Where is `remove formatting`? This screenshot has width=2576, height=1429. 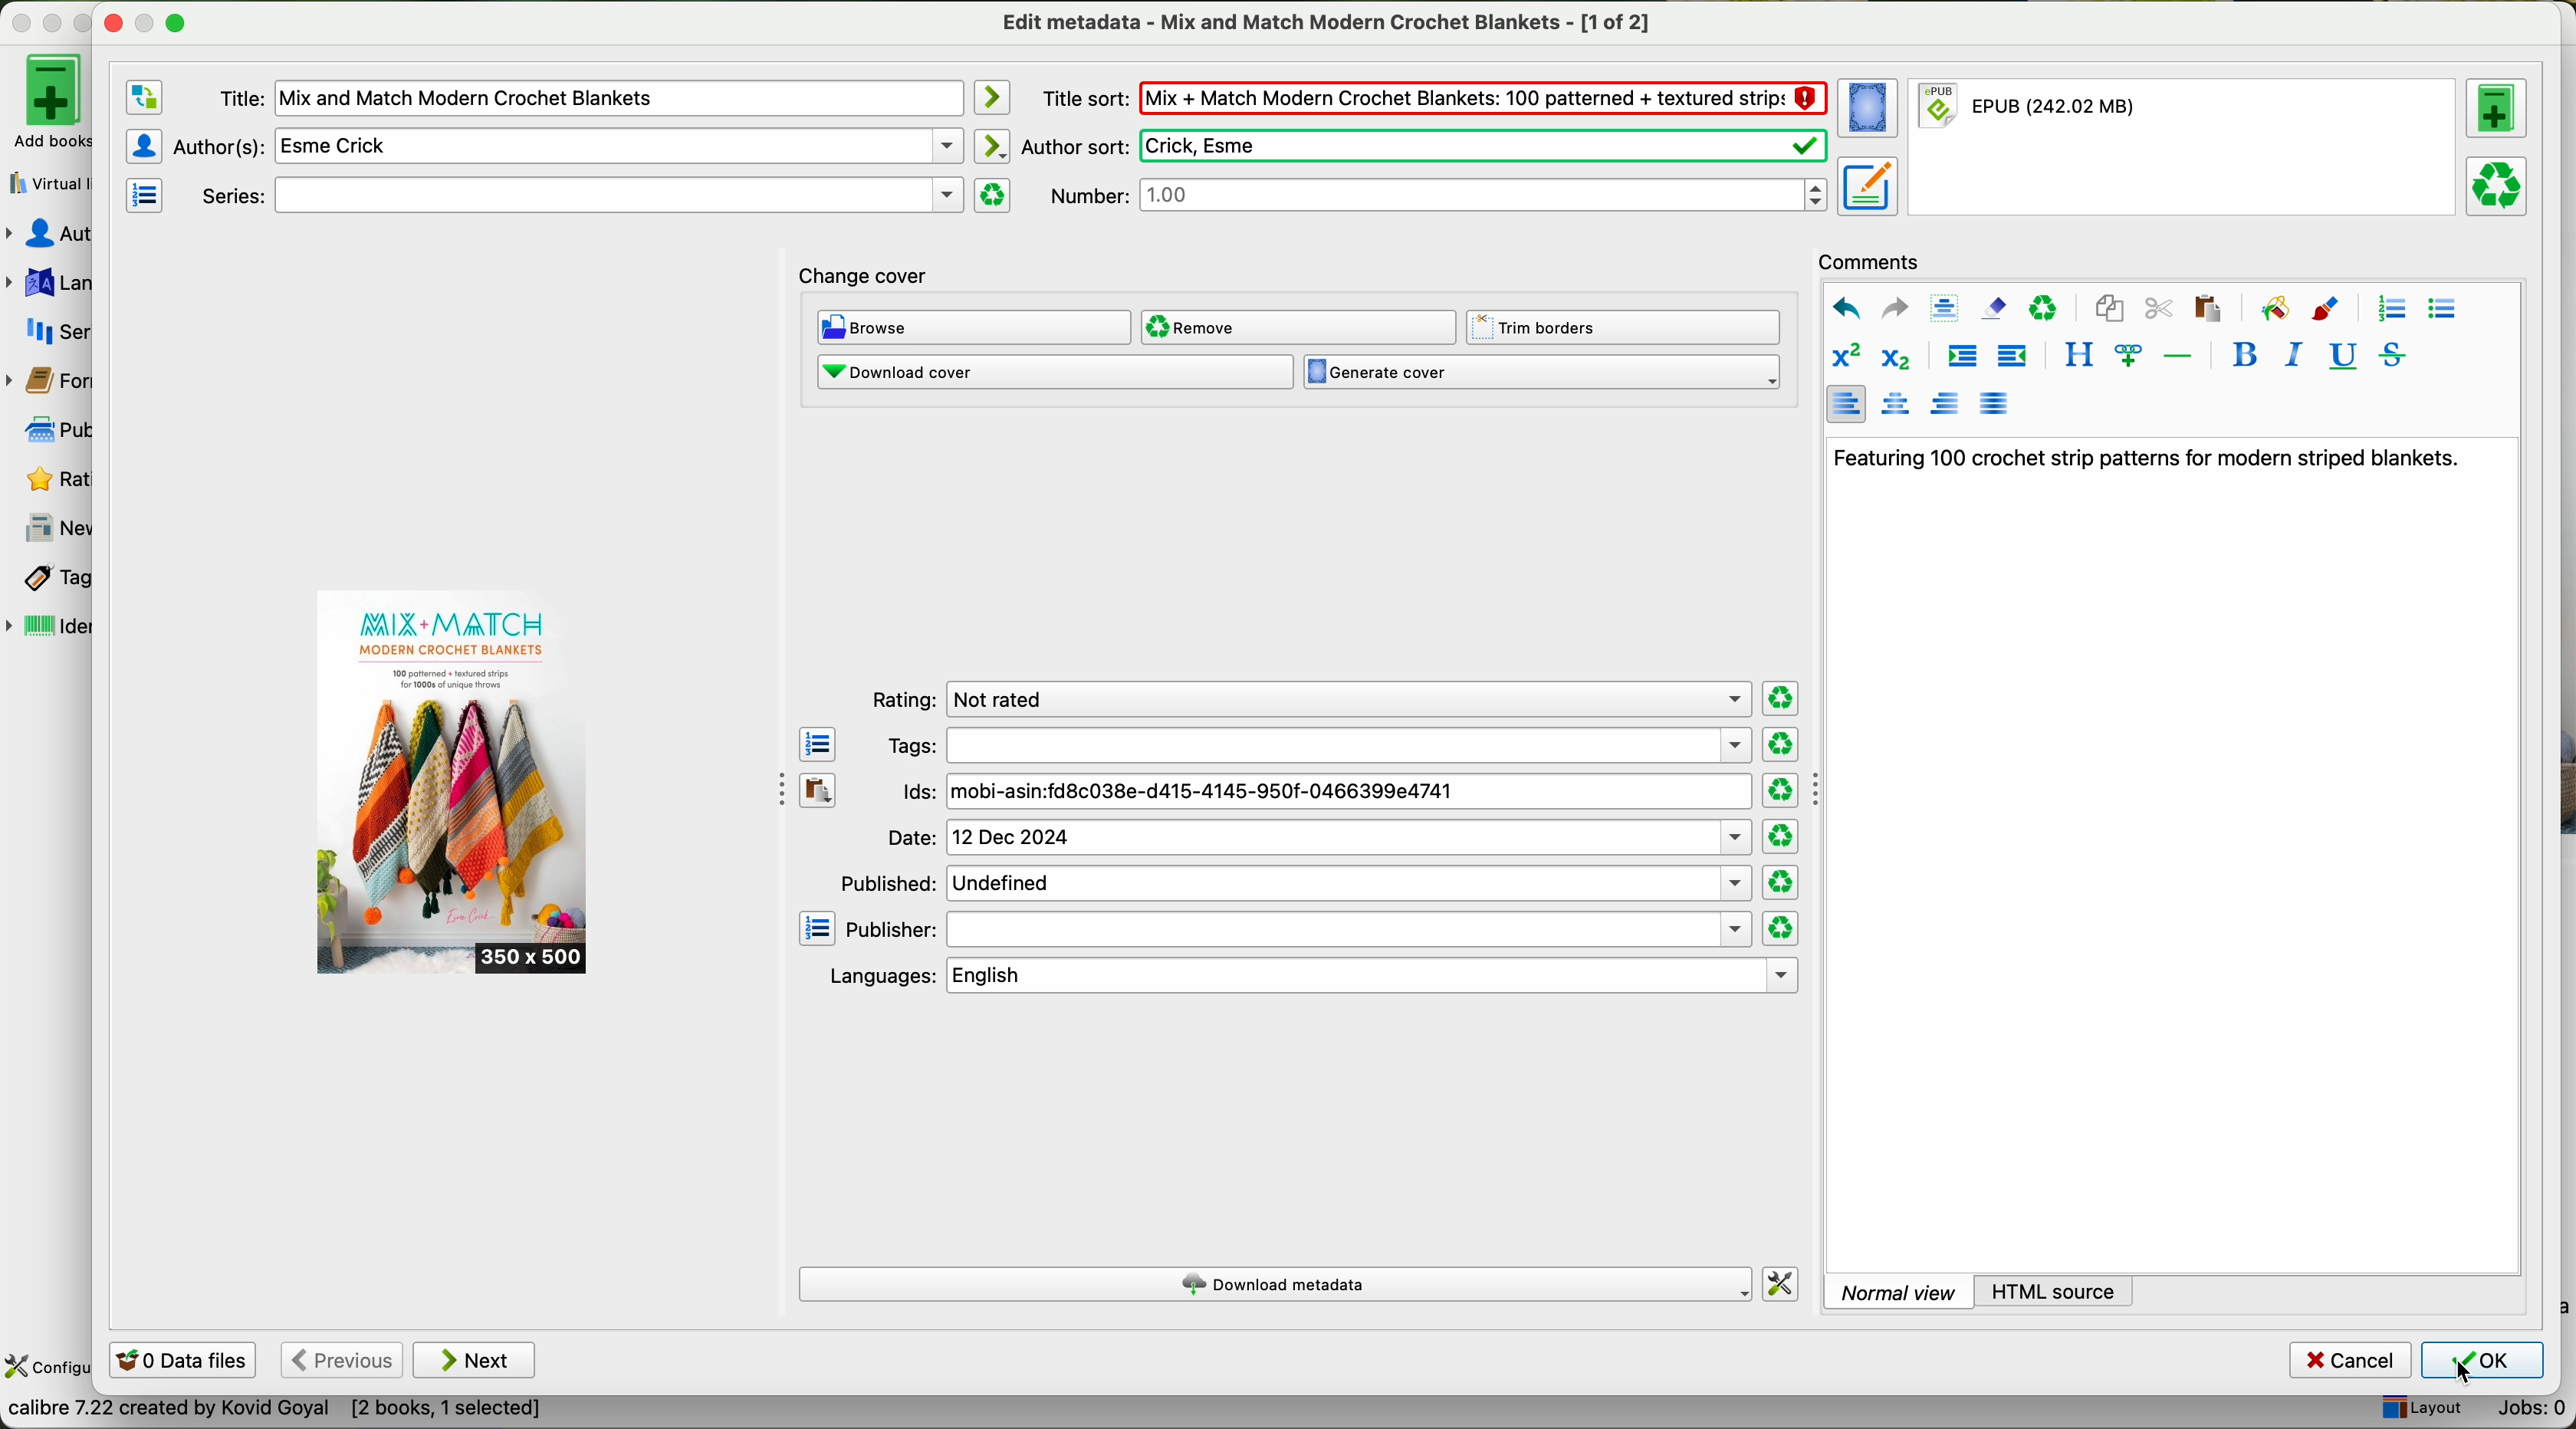
remove formatting is located at coordinates (1994, 307).